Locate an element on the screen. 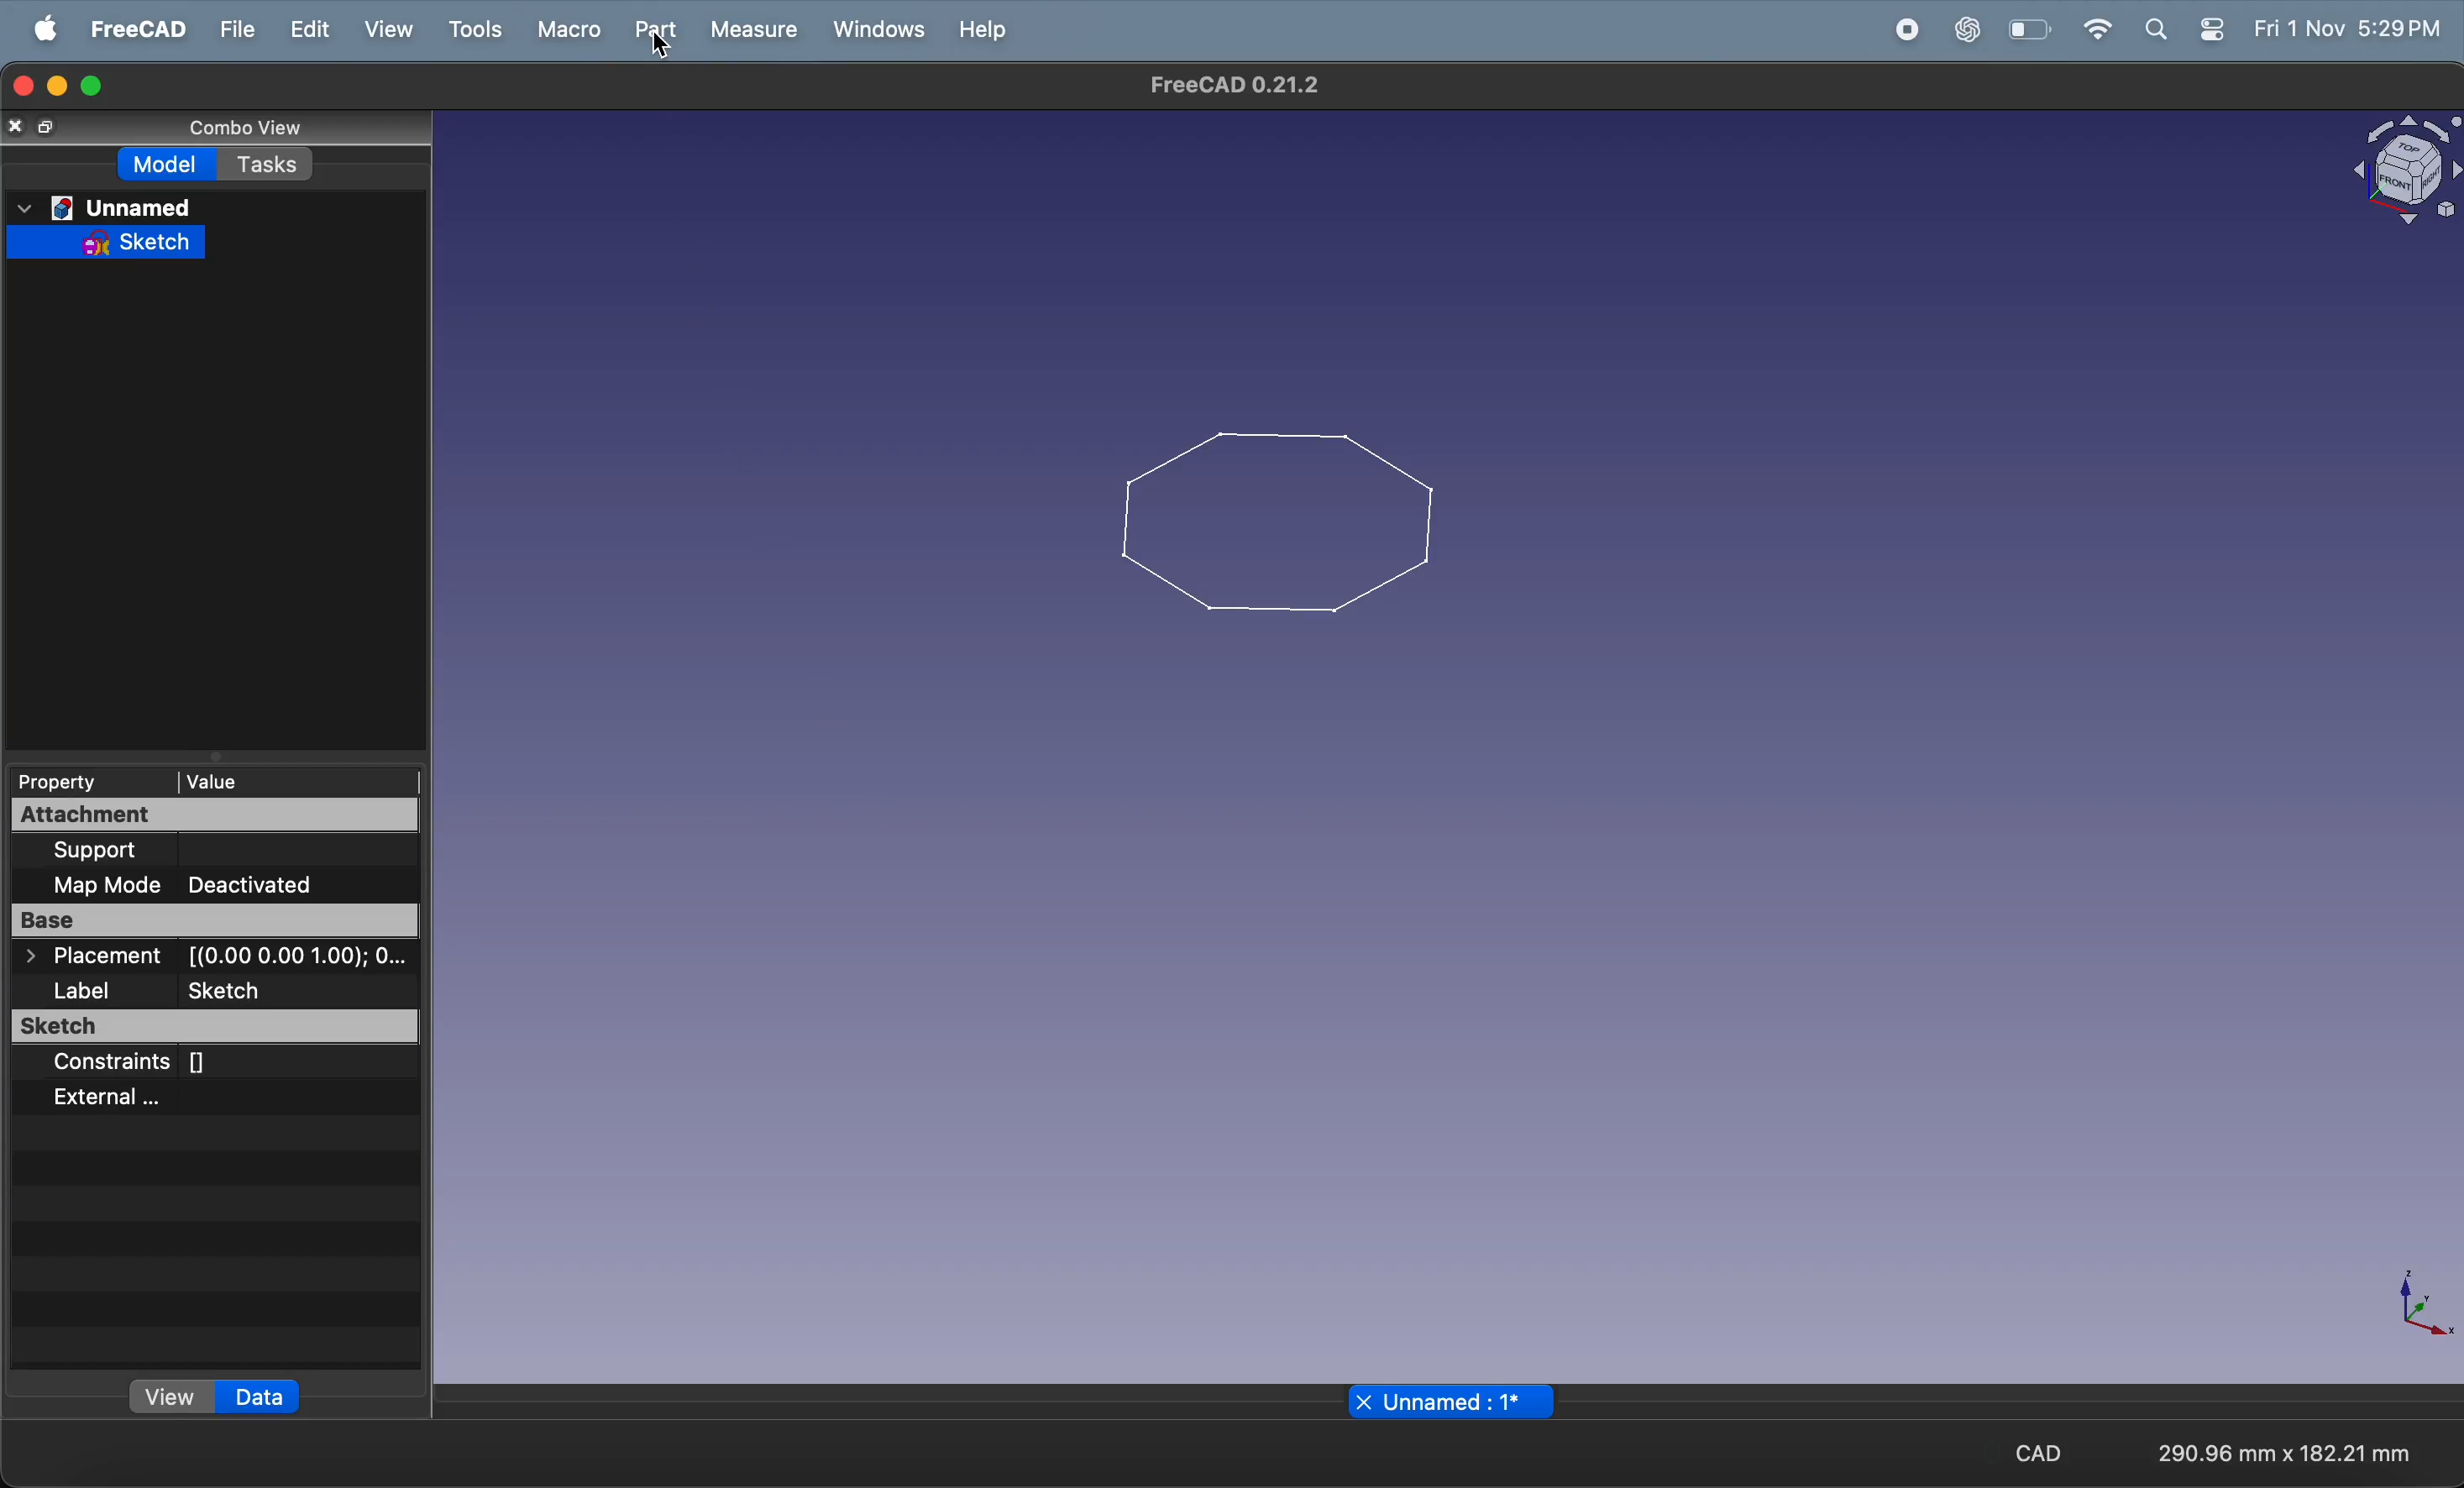 The height and width of the screenshot is (1488, 2464). record is located at coordinates (1912, 31).